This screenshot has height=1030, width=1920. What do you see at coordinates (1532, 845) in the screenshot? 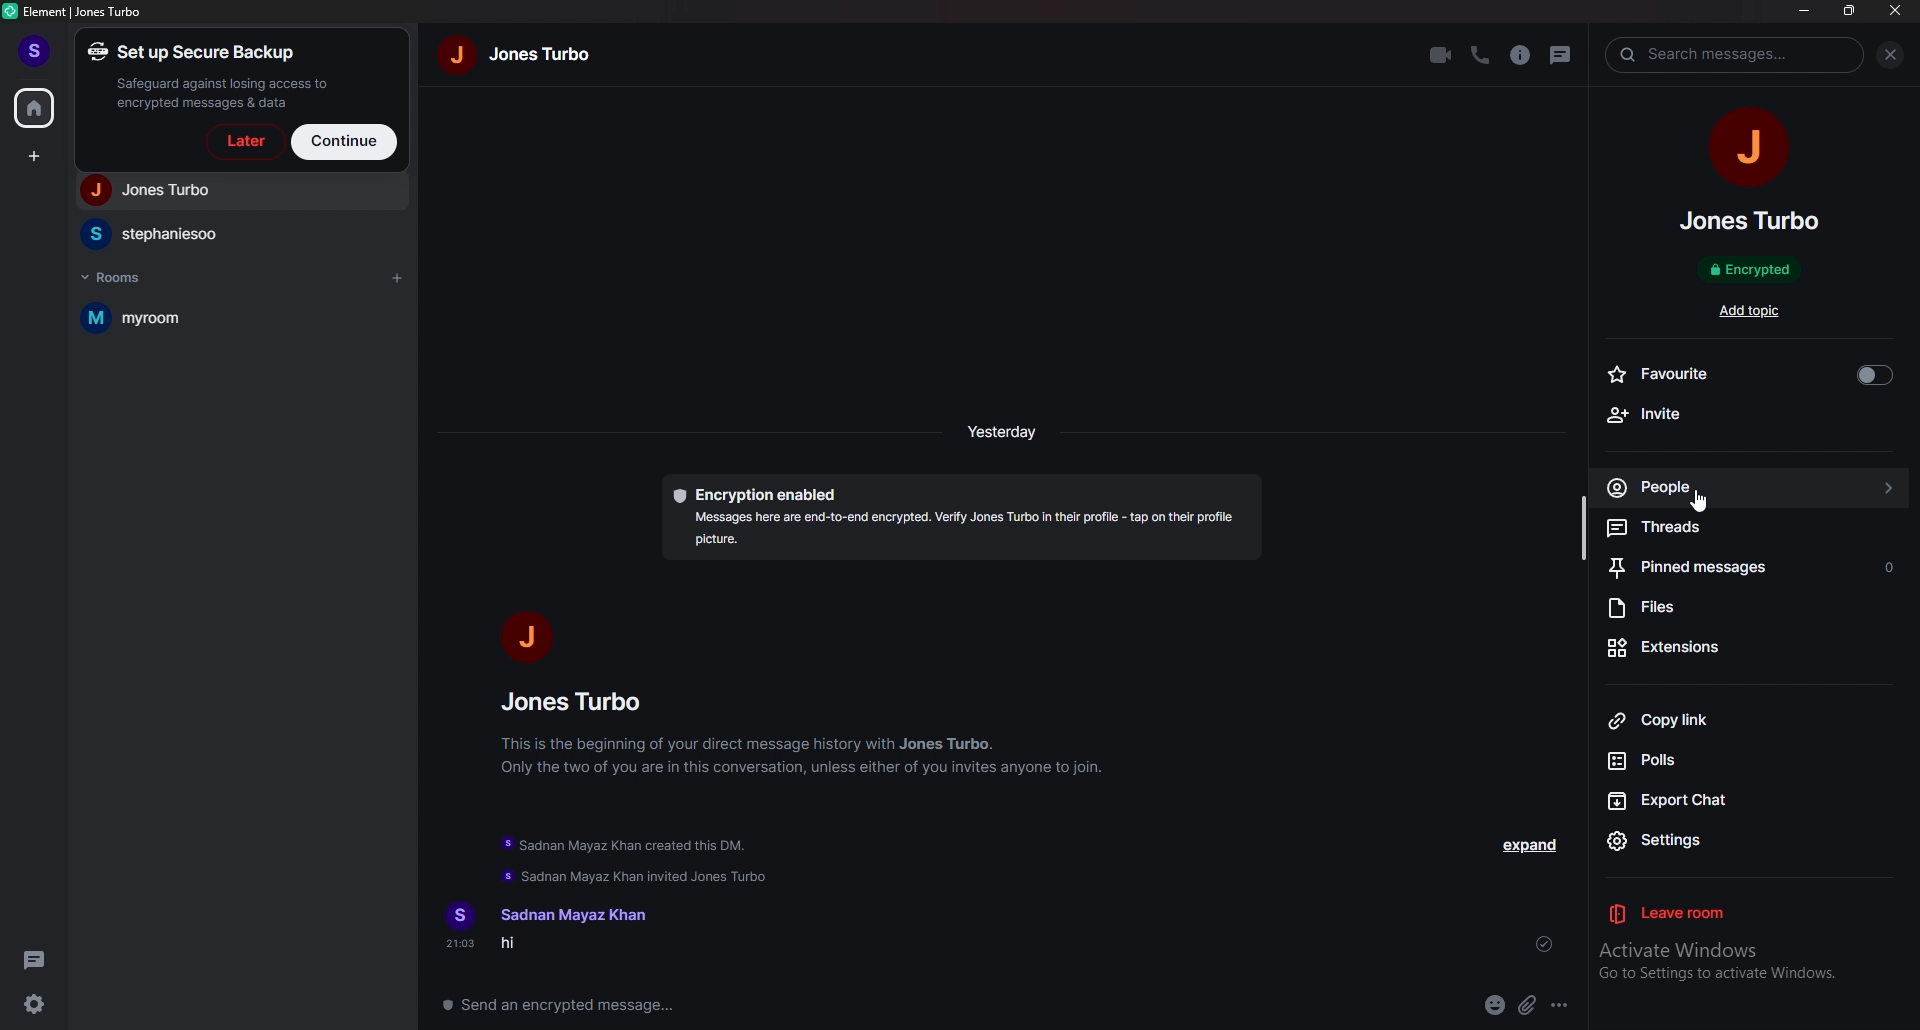
I see `expand` at bounding box center [1532, 845].